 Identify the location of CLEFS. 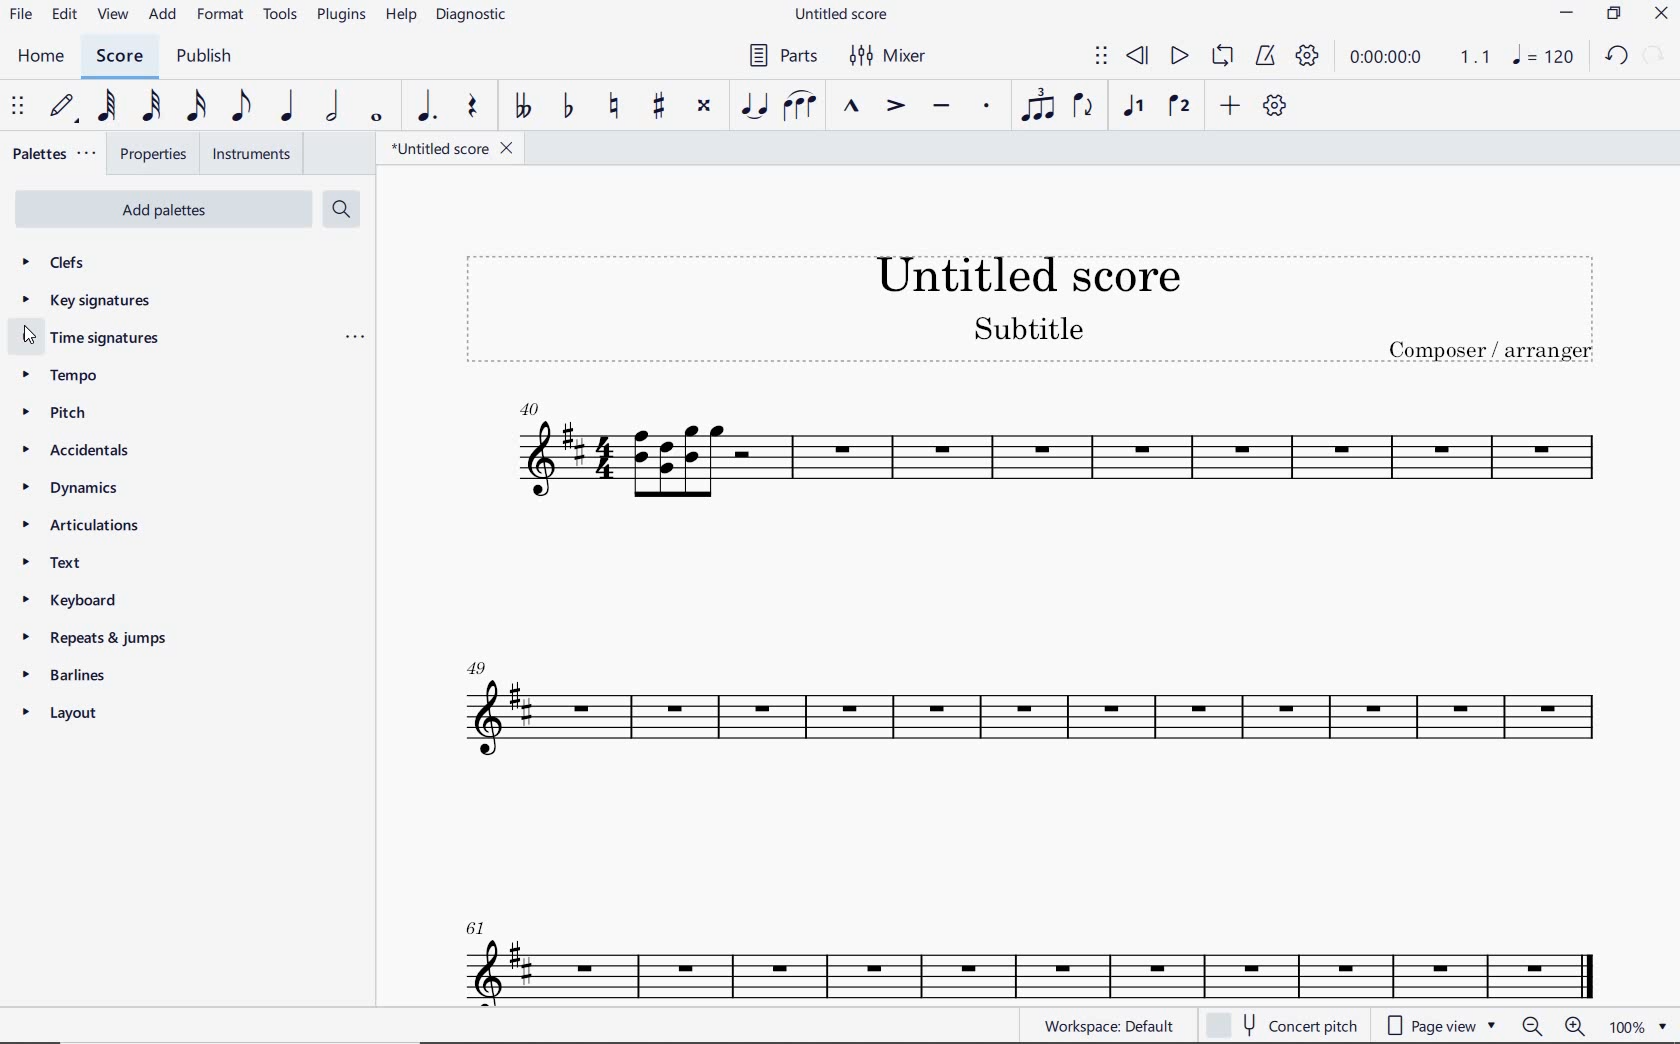
(56, 265).